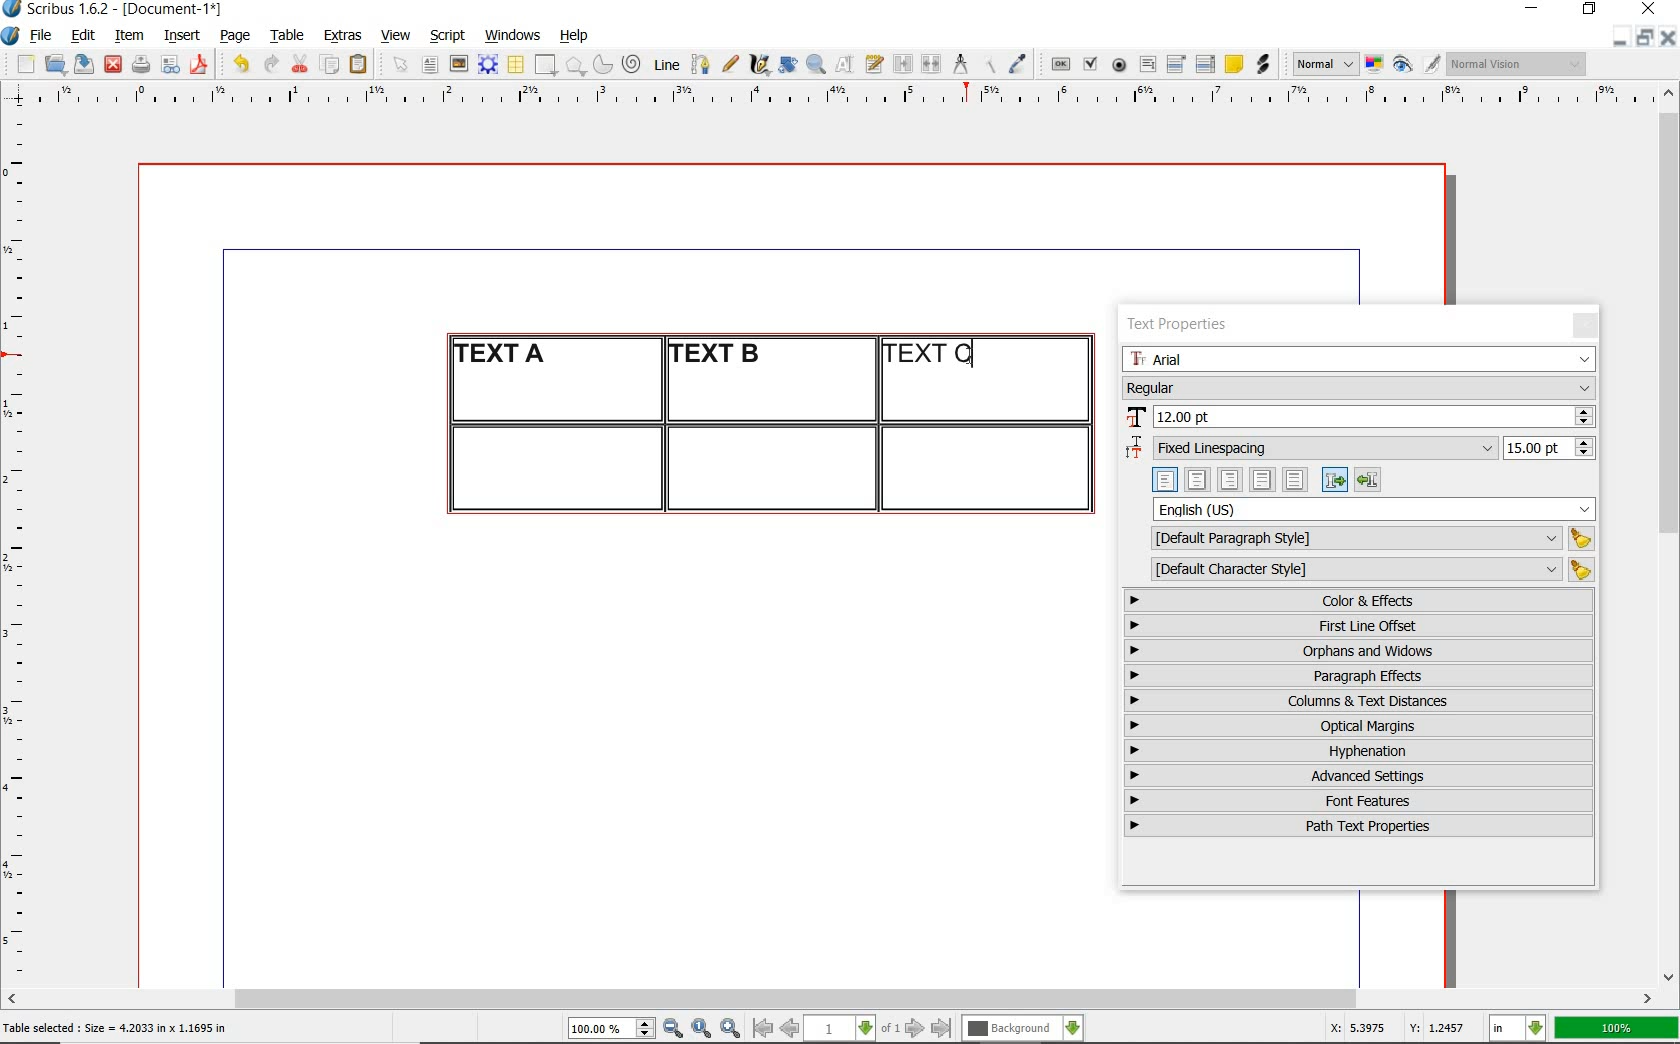 This screenshot has height=1044, width=1680. Describe the element at coordinates (830, 1001) in the screenshot. I see `scrollbar` at that location.